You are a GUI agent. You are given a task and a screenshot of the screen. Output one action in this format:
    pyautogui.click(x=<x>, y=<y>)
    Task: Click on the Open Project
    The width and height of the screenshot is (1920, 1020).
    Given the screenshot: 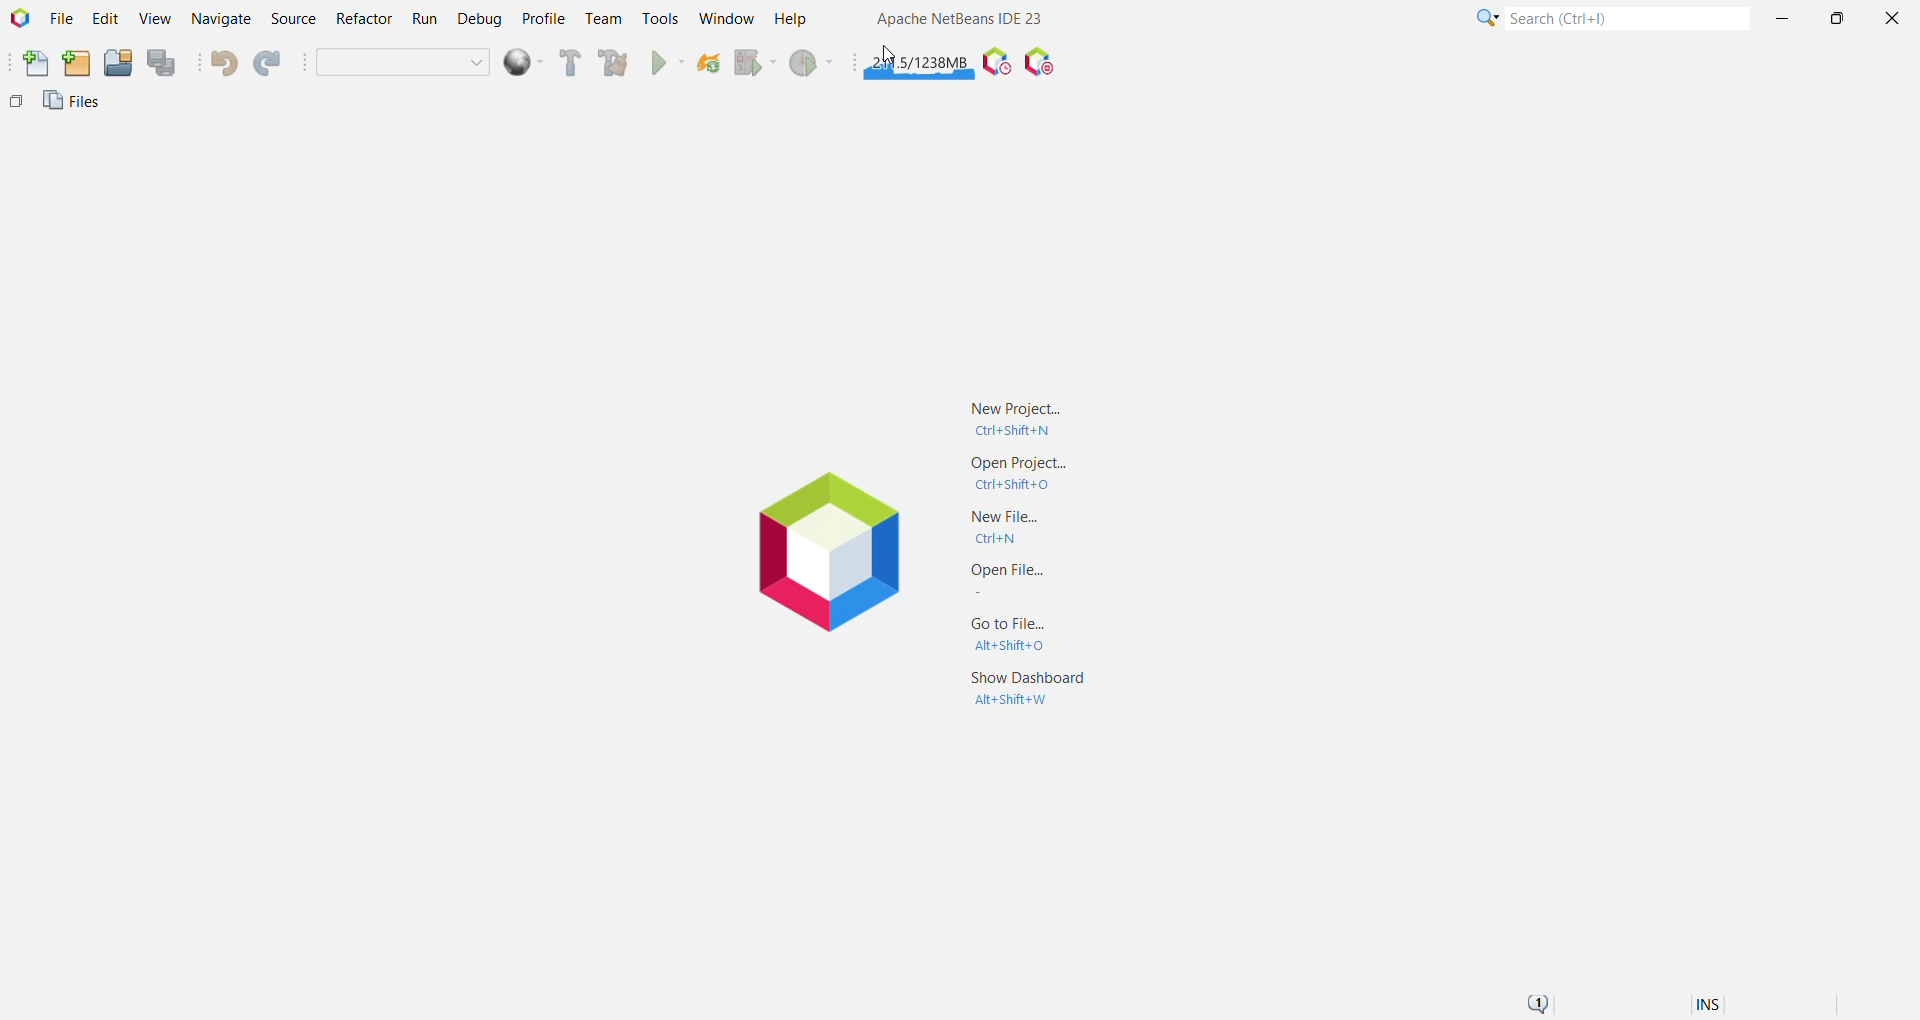 What is the action you would take?
    pyautogui.click(x=117, y=64)
    